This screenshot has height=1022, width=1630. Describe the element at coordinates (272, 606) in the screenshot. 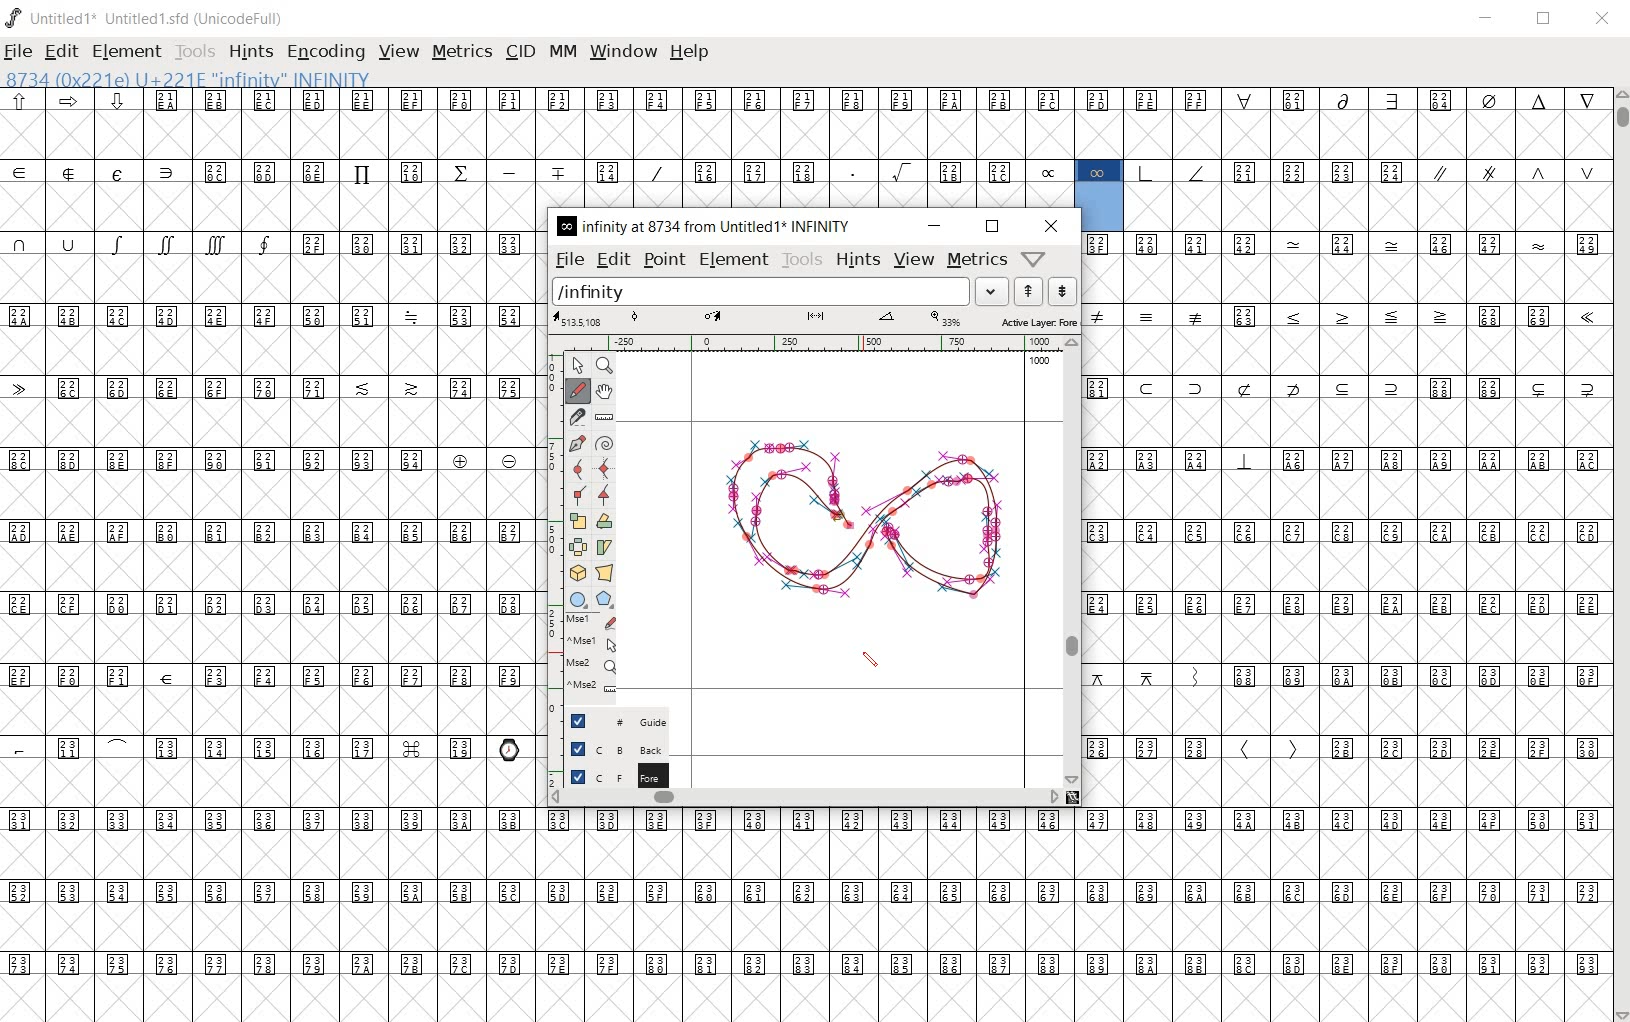

I see `Unicode code points` at that location.